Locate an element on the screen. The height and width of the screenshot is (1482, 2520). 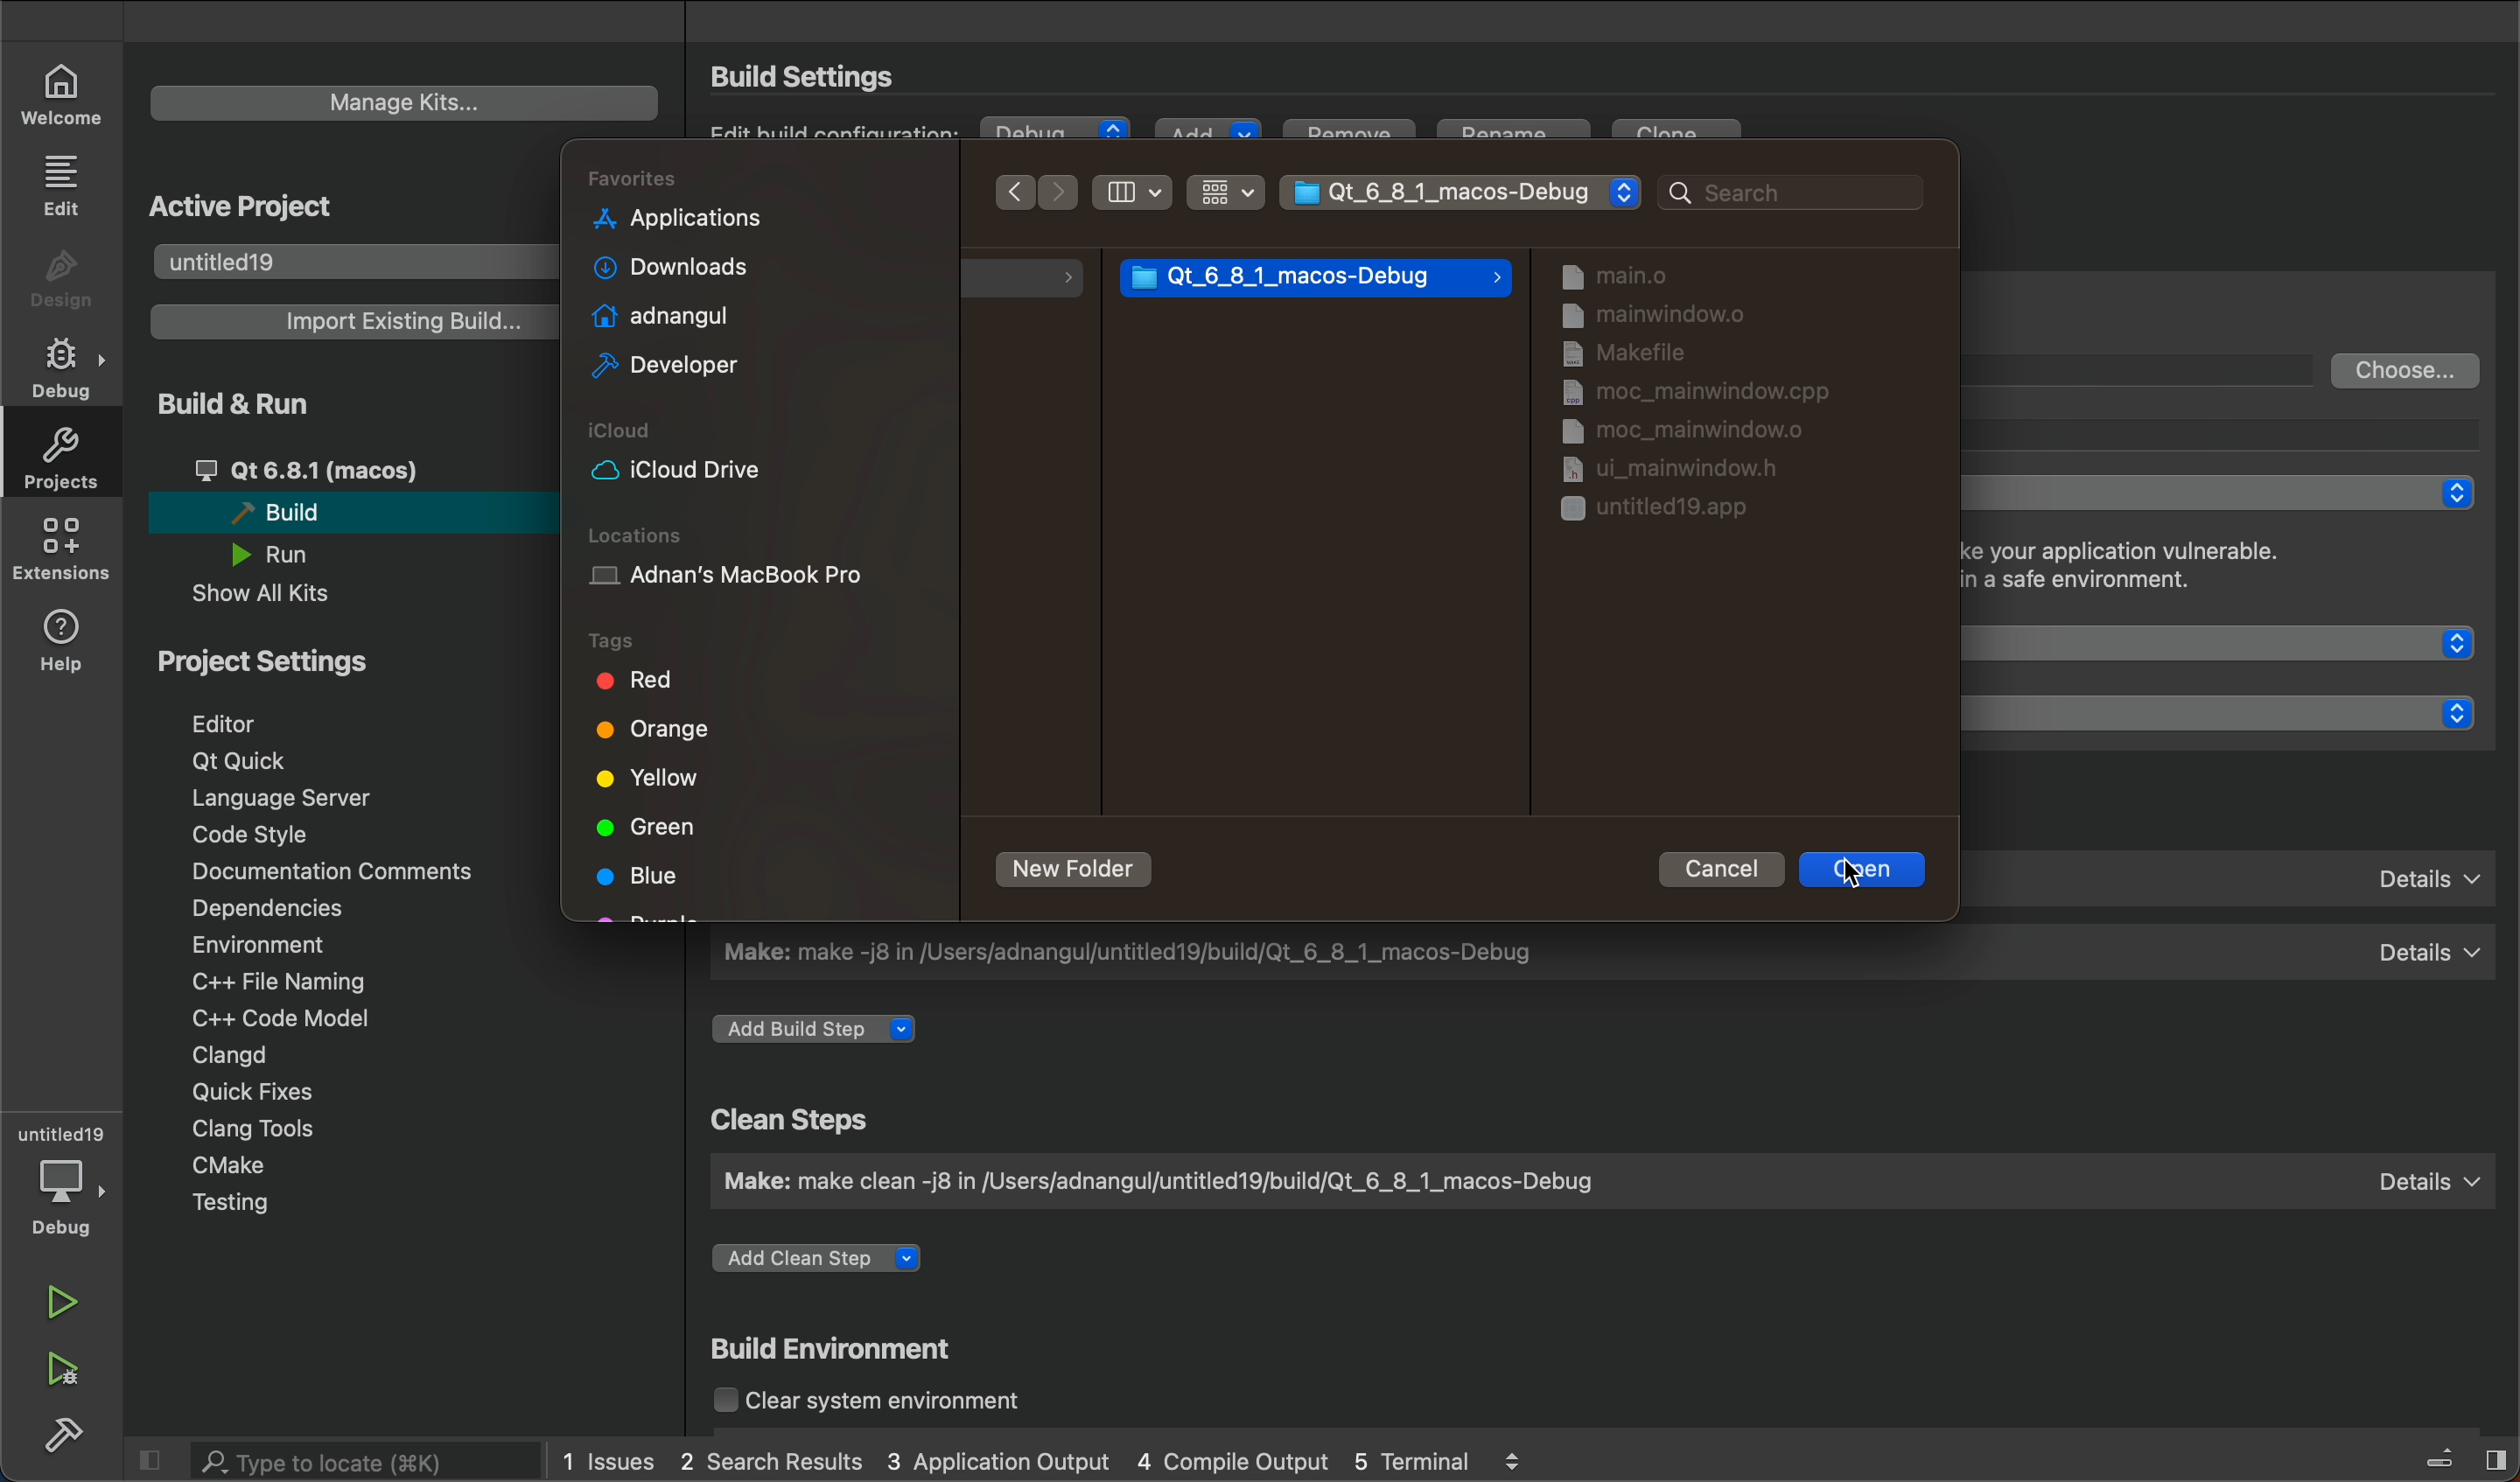
make is located at coordinates (1602, 952).